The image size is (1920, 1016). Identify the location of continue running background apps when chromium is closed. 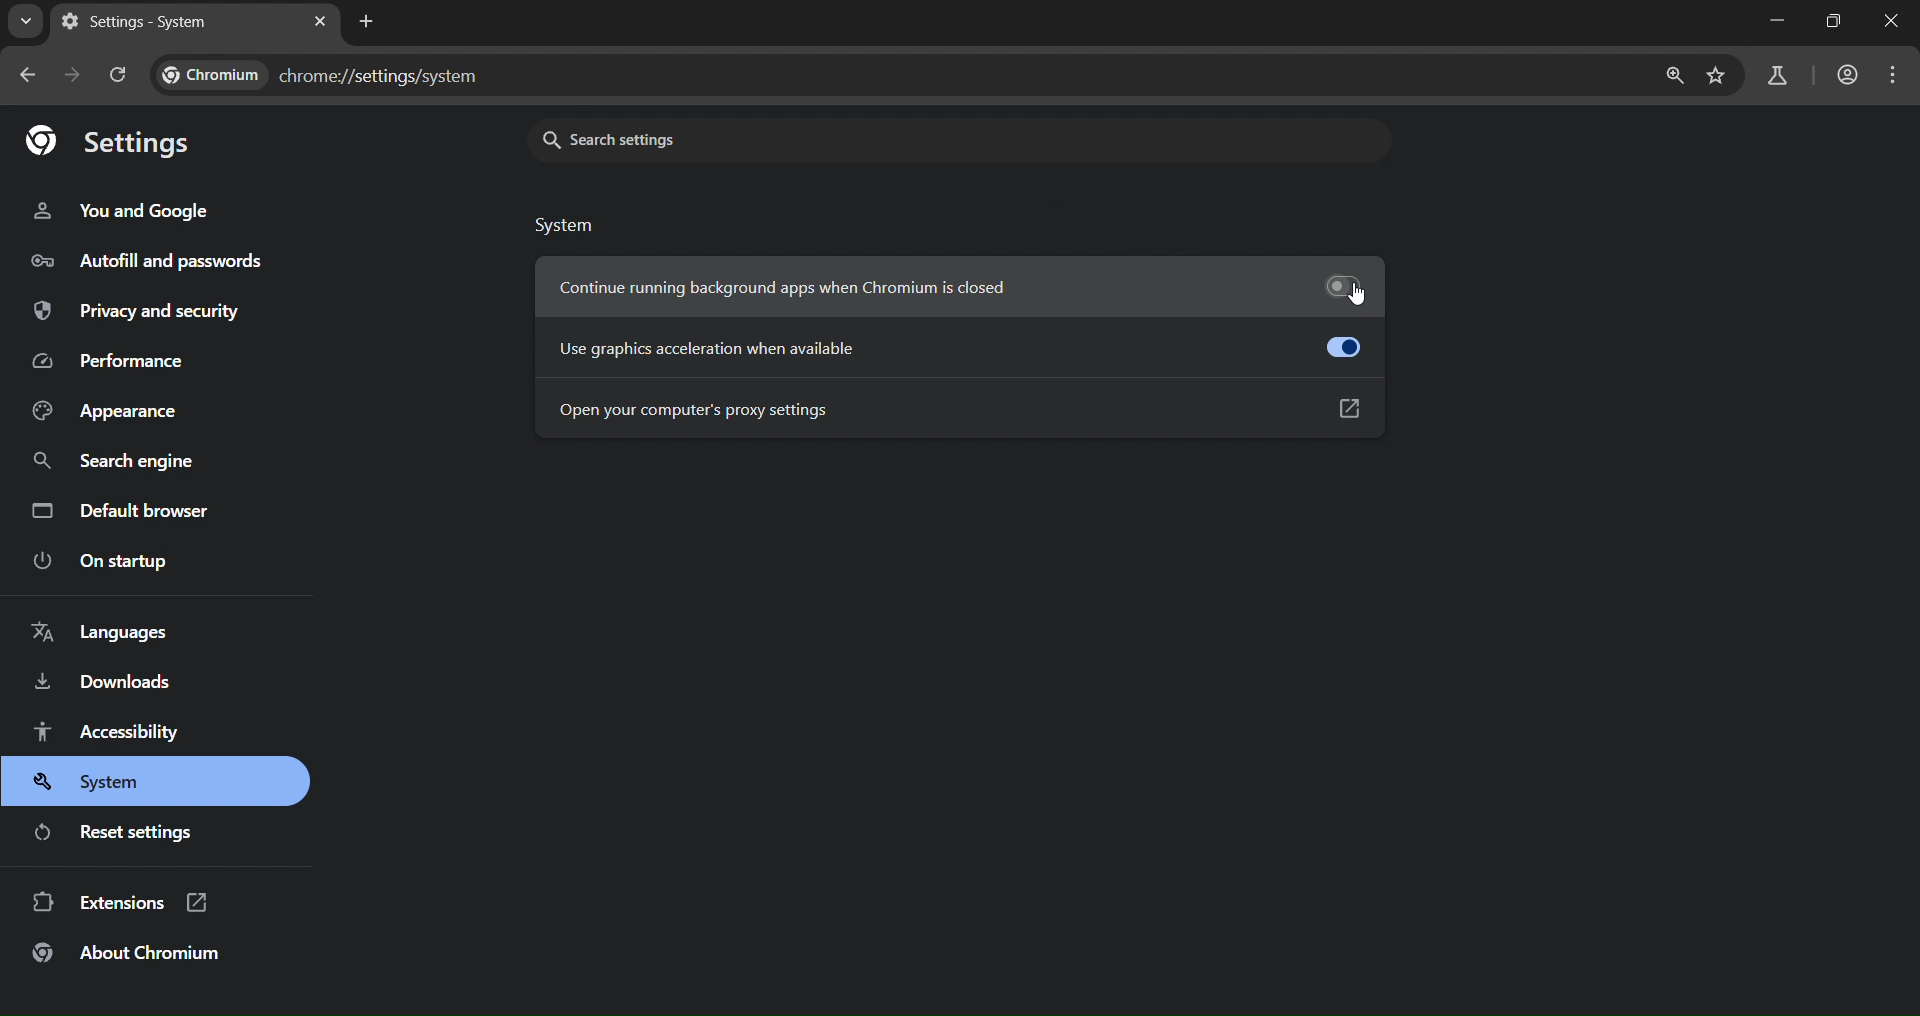
(955, 288).